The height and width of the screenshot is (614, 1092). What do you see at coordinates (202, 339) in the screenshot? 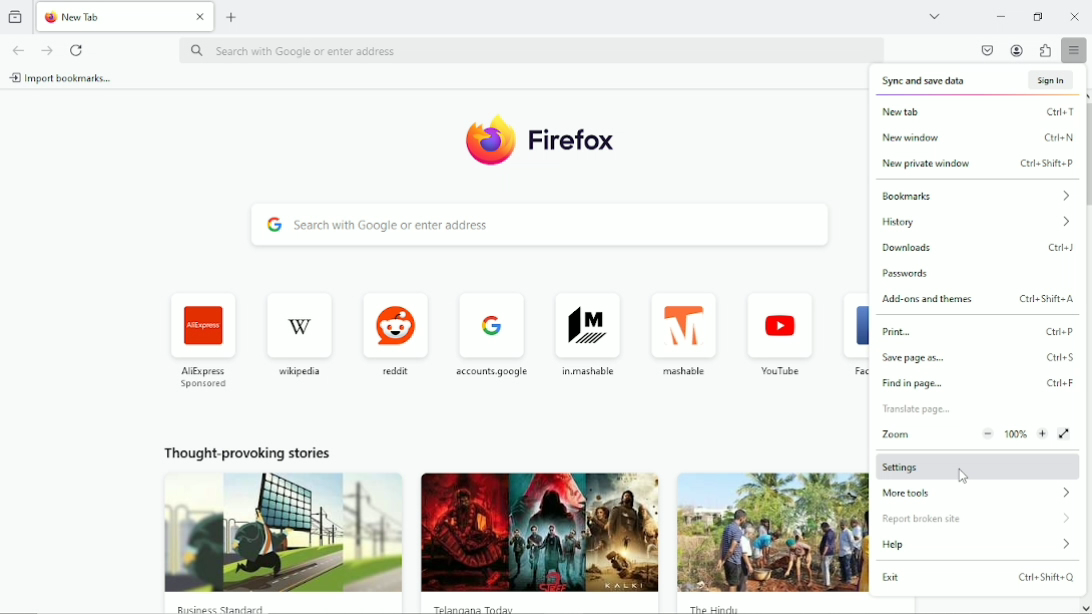
I see `AliExpress` at bounding box center [202, 339].